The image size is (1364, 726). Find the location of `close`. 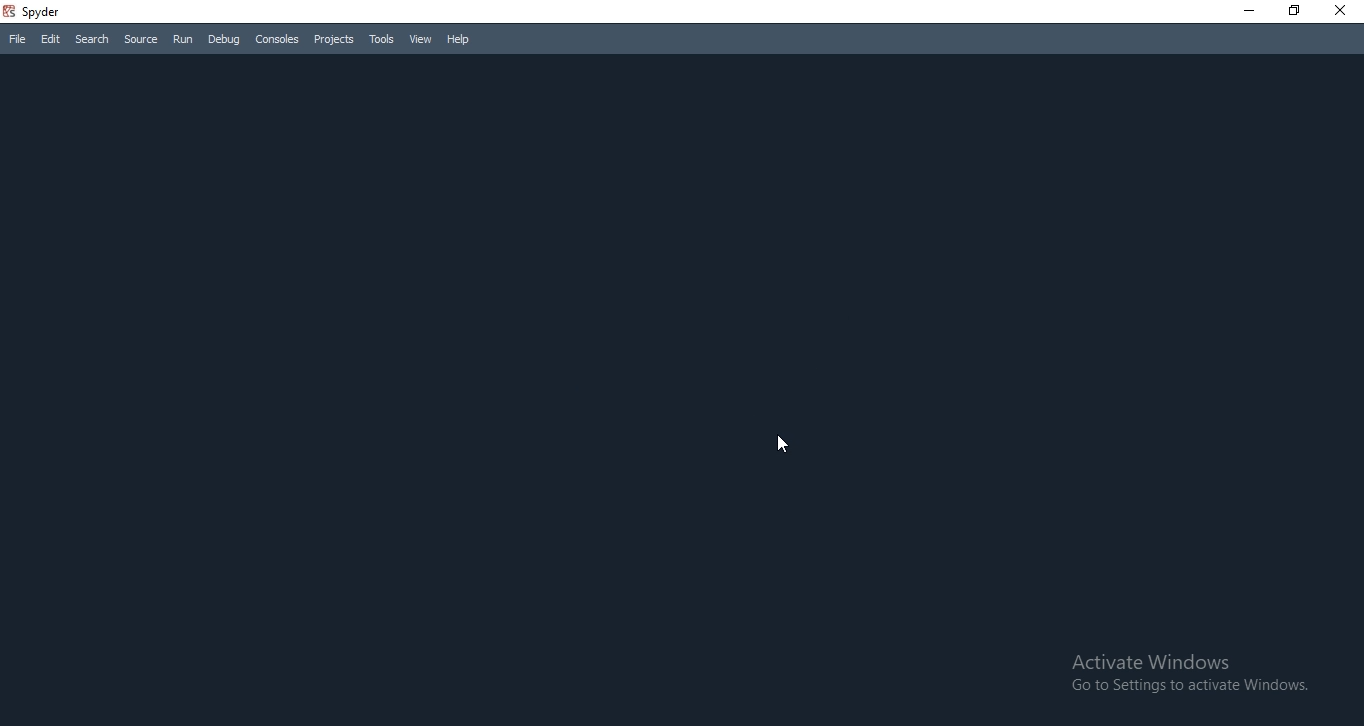

close is located at coordinates (1344, 13).